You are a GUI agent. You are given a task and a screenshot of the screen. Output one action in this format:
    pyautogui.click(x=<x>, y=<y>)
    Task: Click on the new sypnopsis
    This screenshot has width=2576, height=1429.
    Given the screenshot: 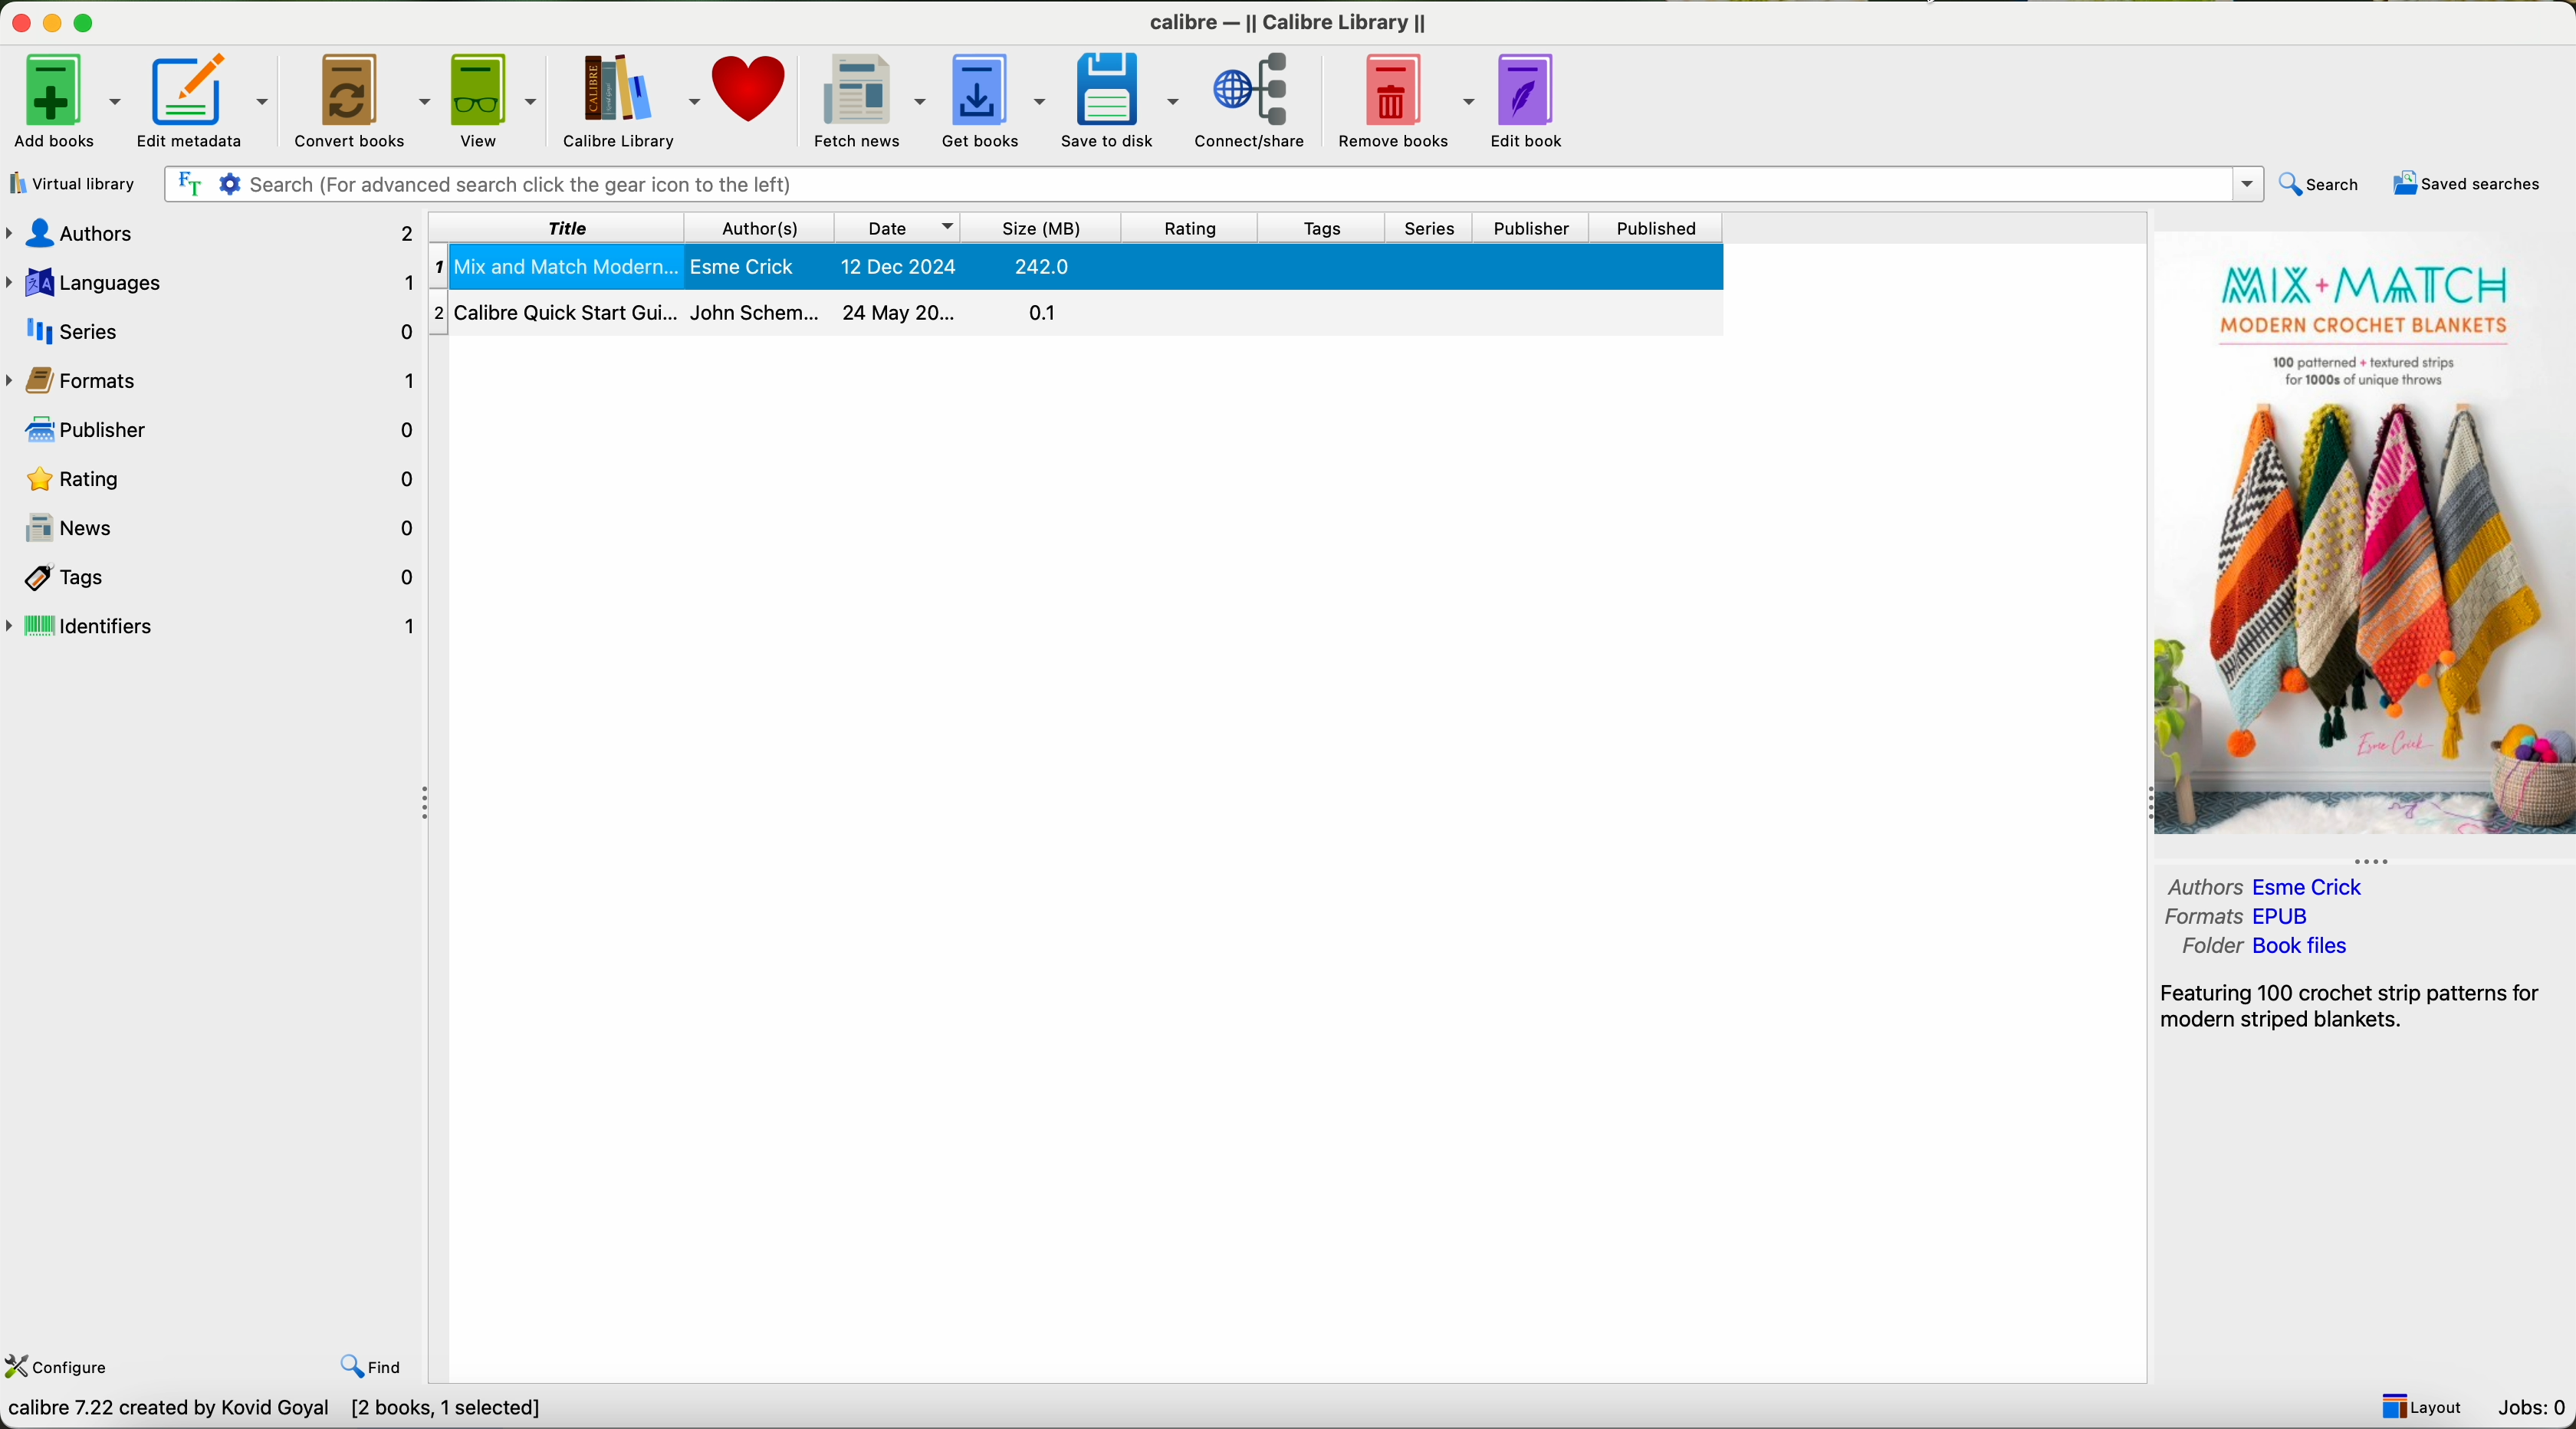 What is the action you would take?
    pyautogui.click(x=2357, y=1003)
    